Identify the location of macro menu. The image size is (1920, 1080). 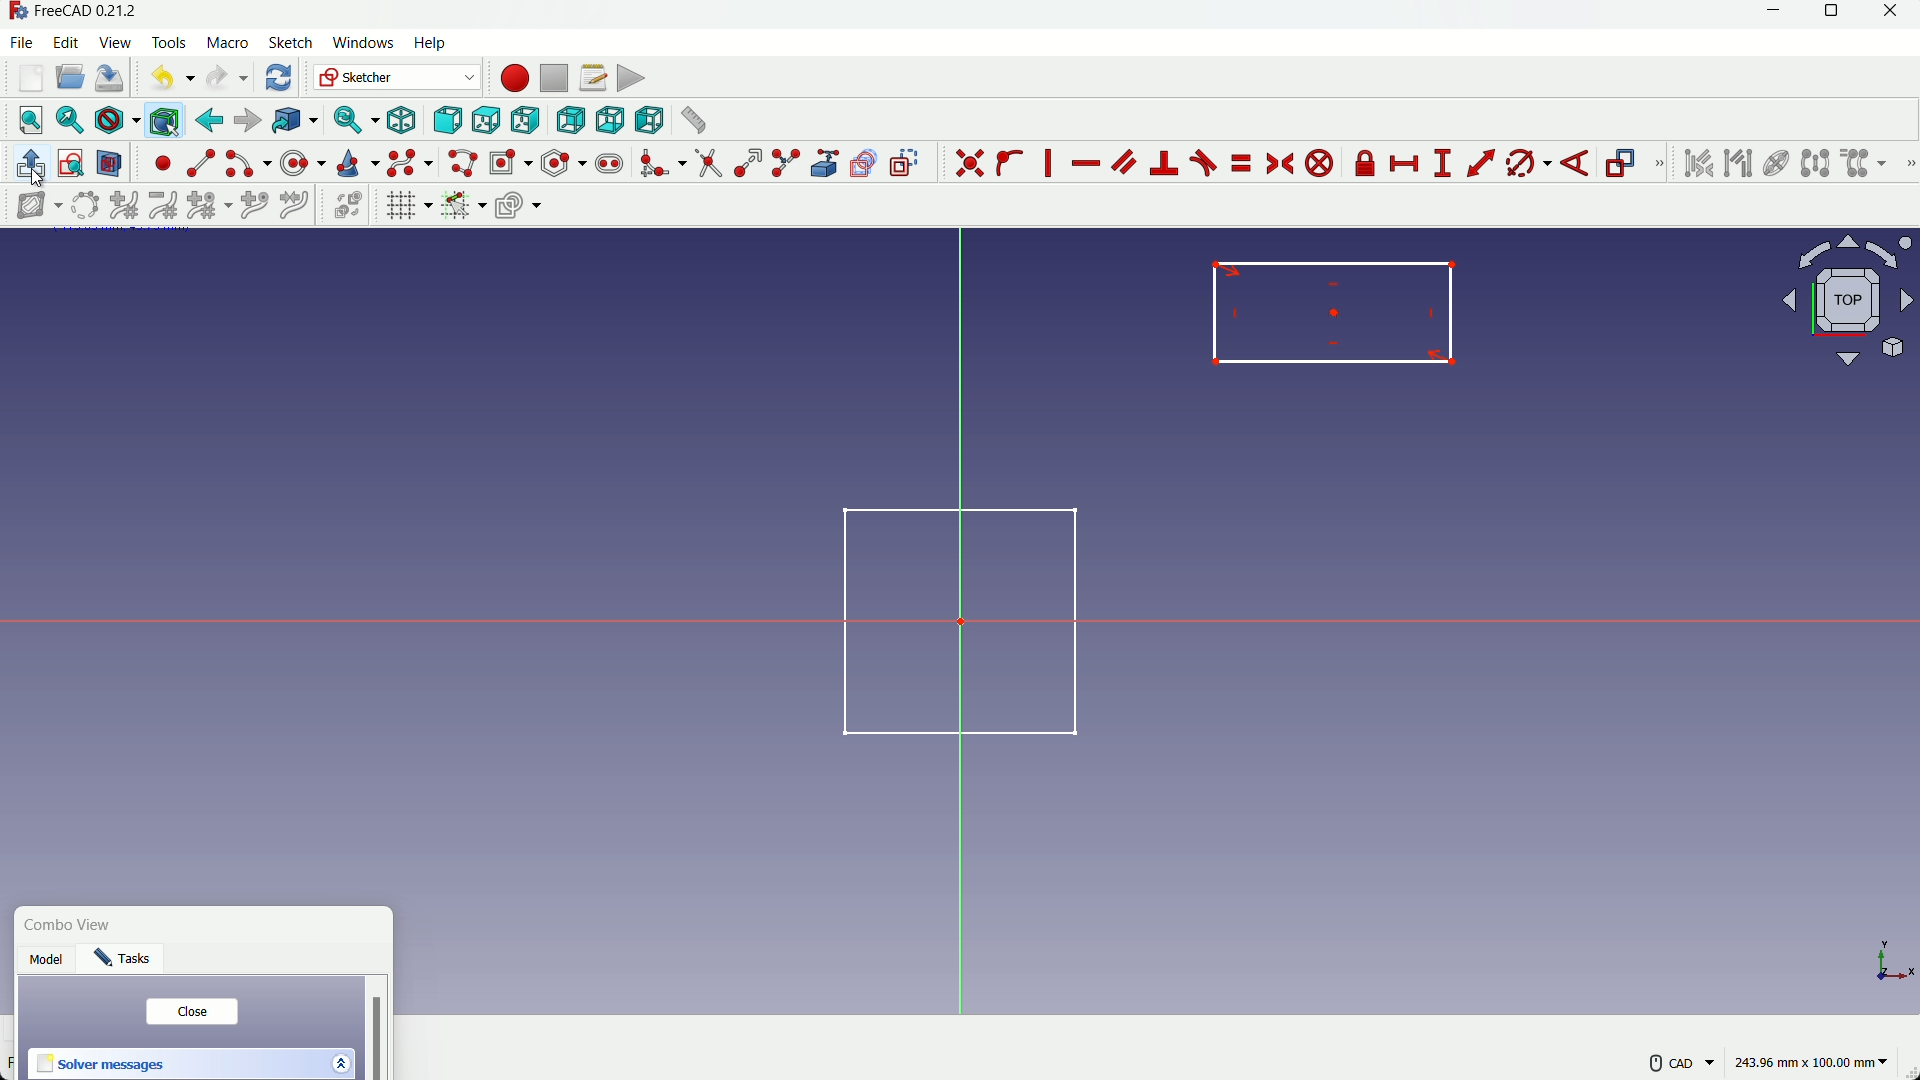
(224, 43).